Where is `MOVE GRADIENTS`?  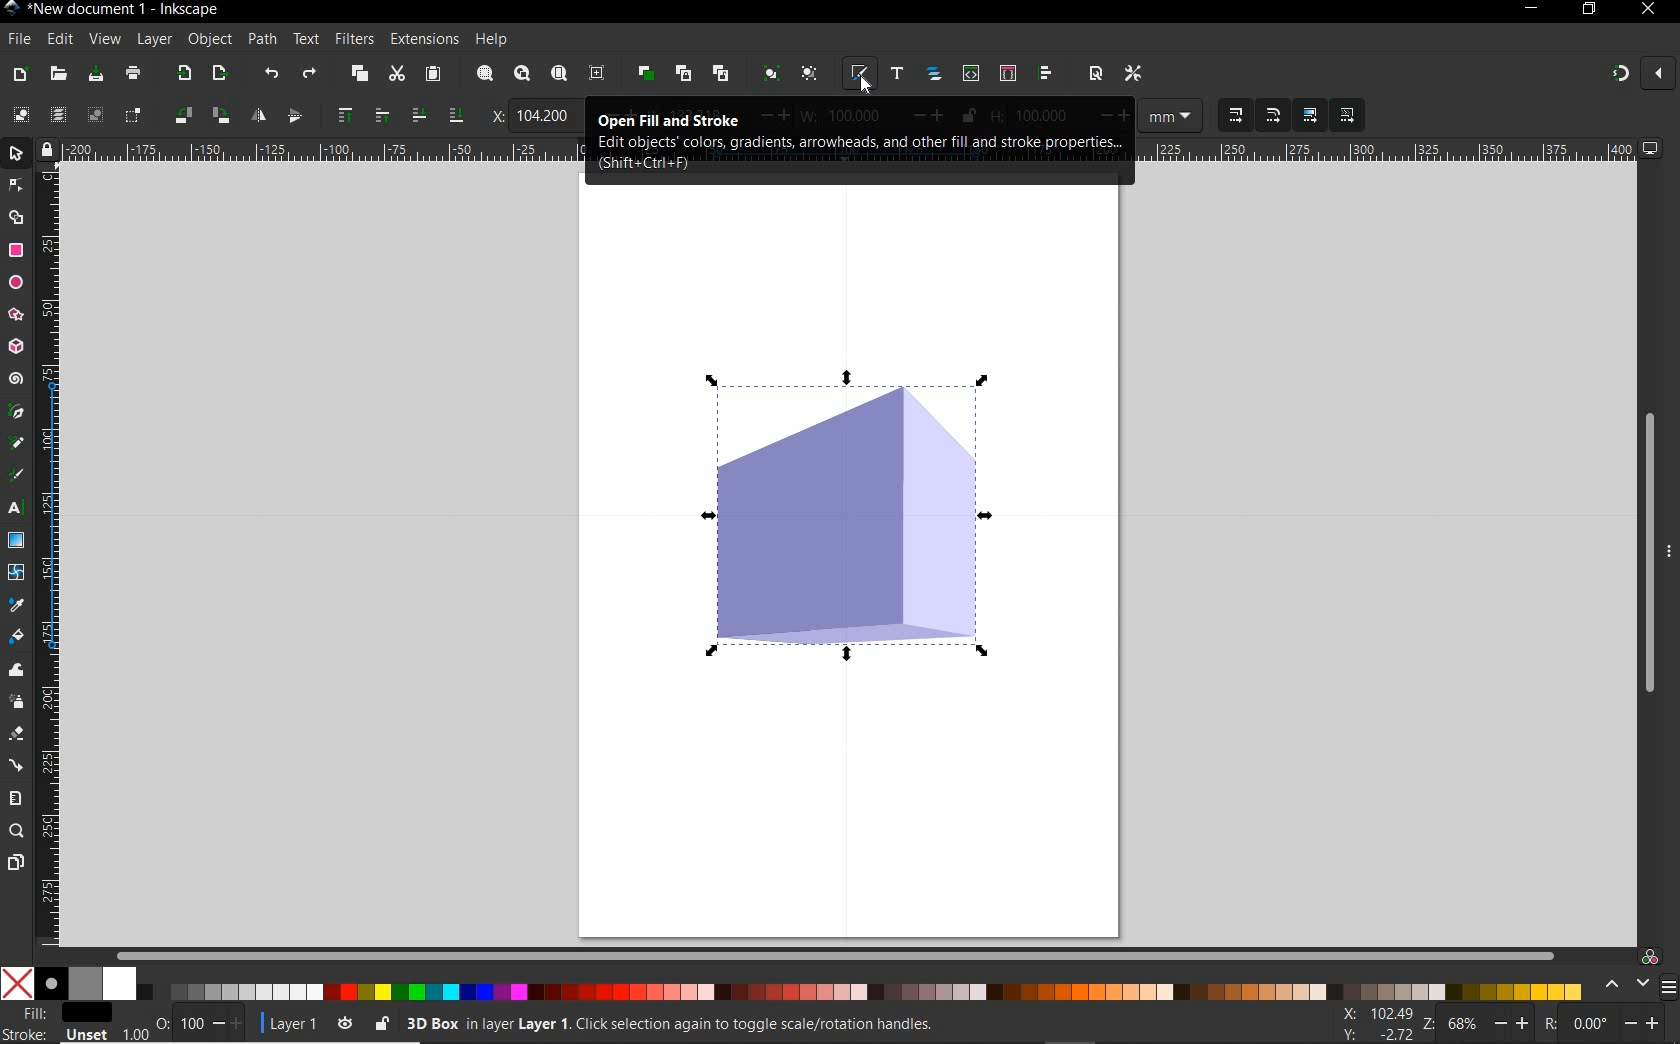 MOVE GRADIENTS is located at coordinates (1309, 114).